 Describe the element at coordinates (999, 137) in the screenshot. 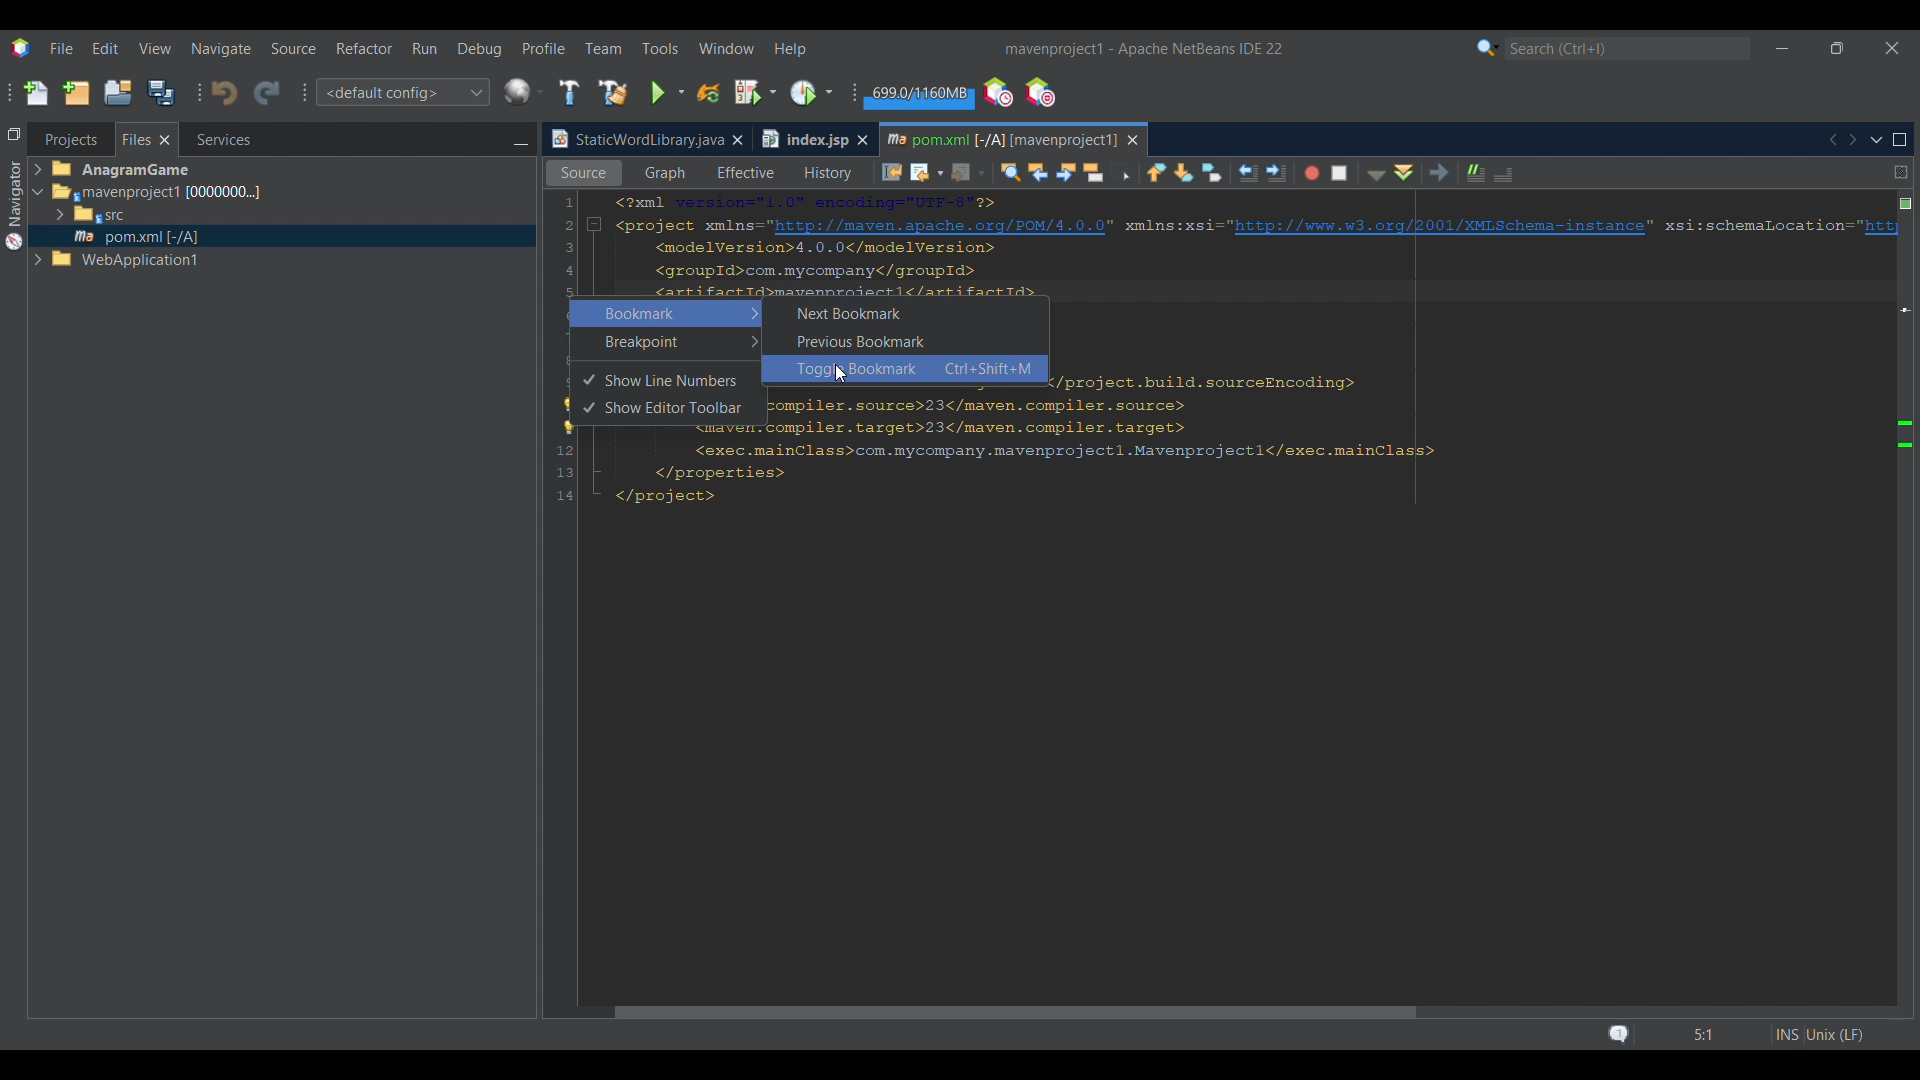

I see `Current tab highlighted` at that location.